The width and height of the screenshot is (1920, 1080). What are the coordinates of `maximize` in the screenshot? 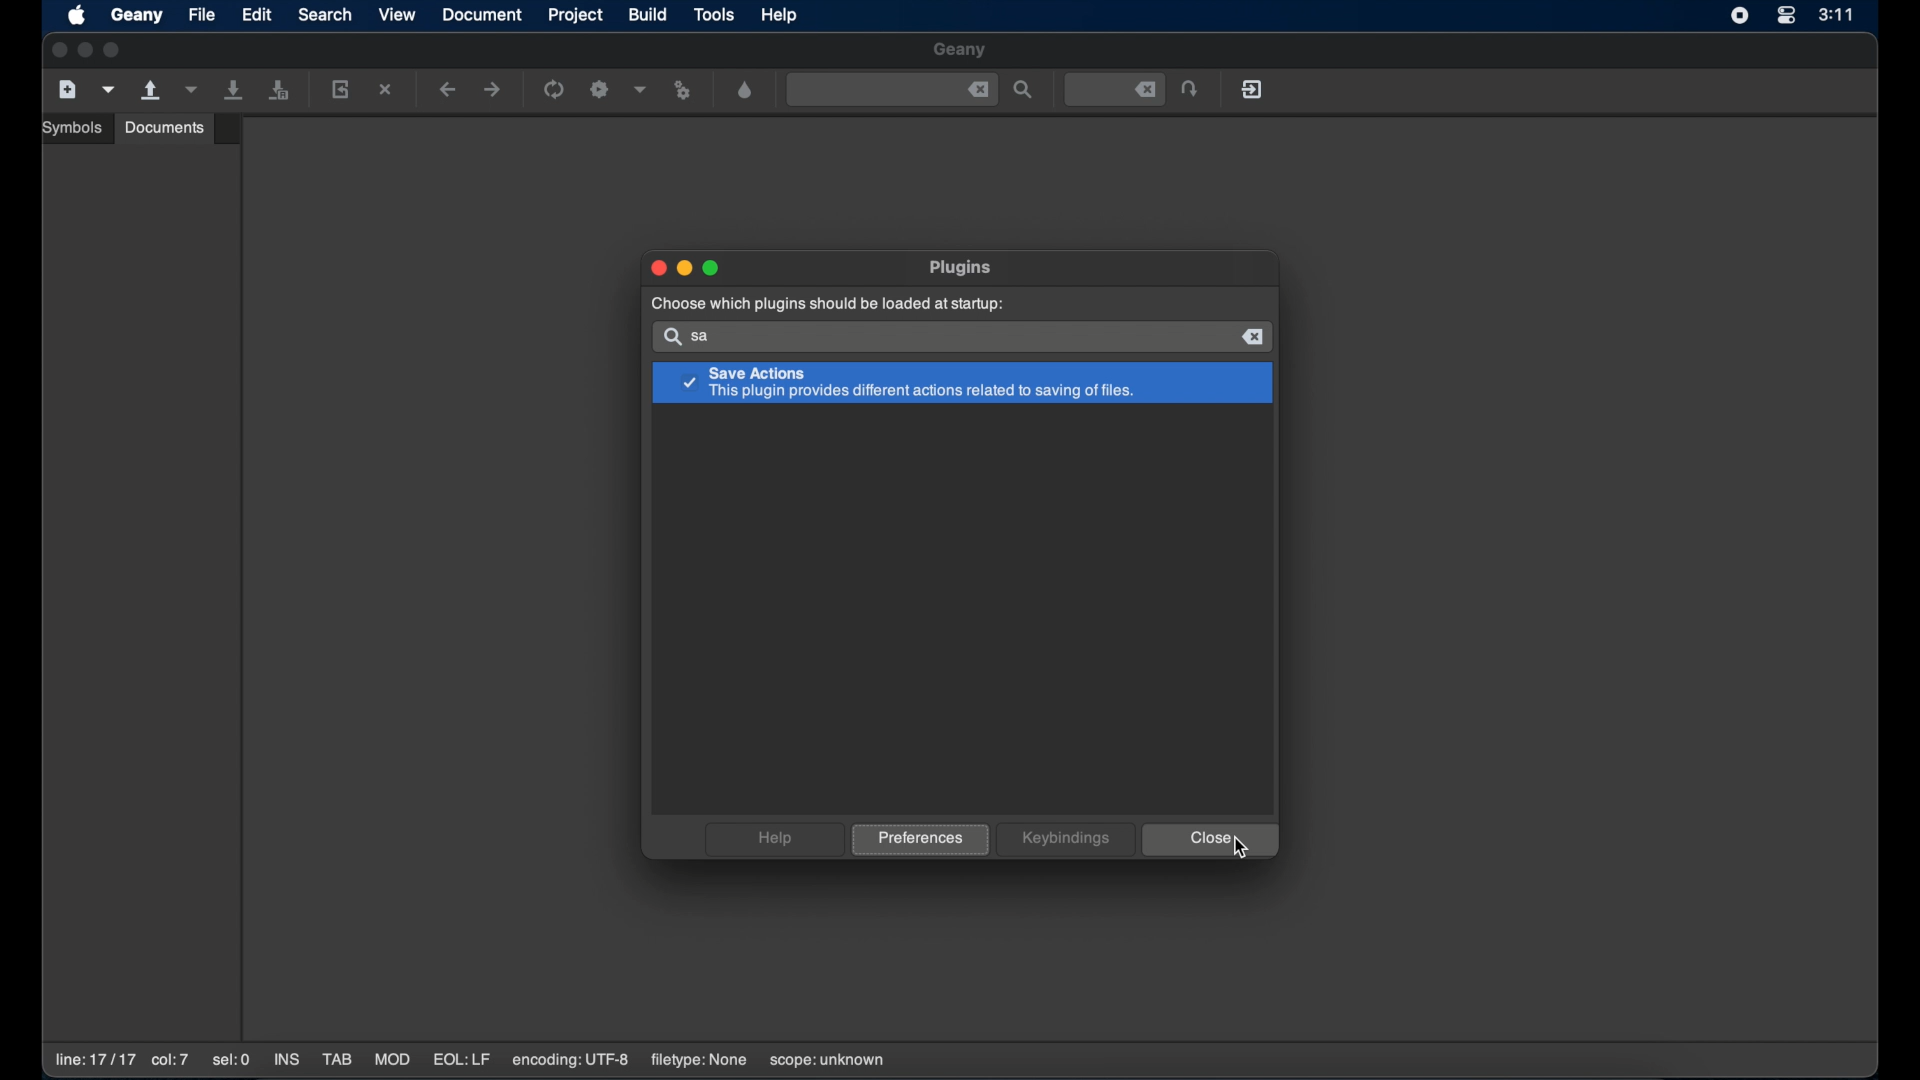 It's located at (115, 50).